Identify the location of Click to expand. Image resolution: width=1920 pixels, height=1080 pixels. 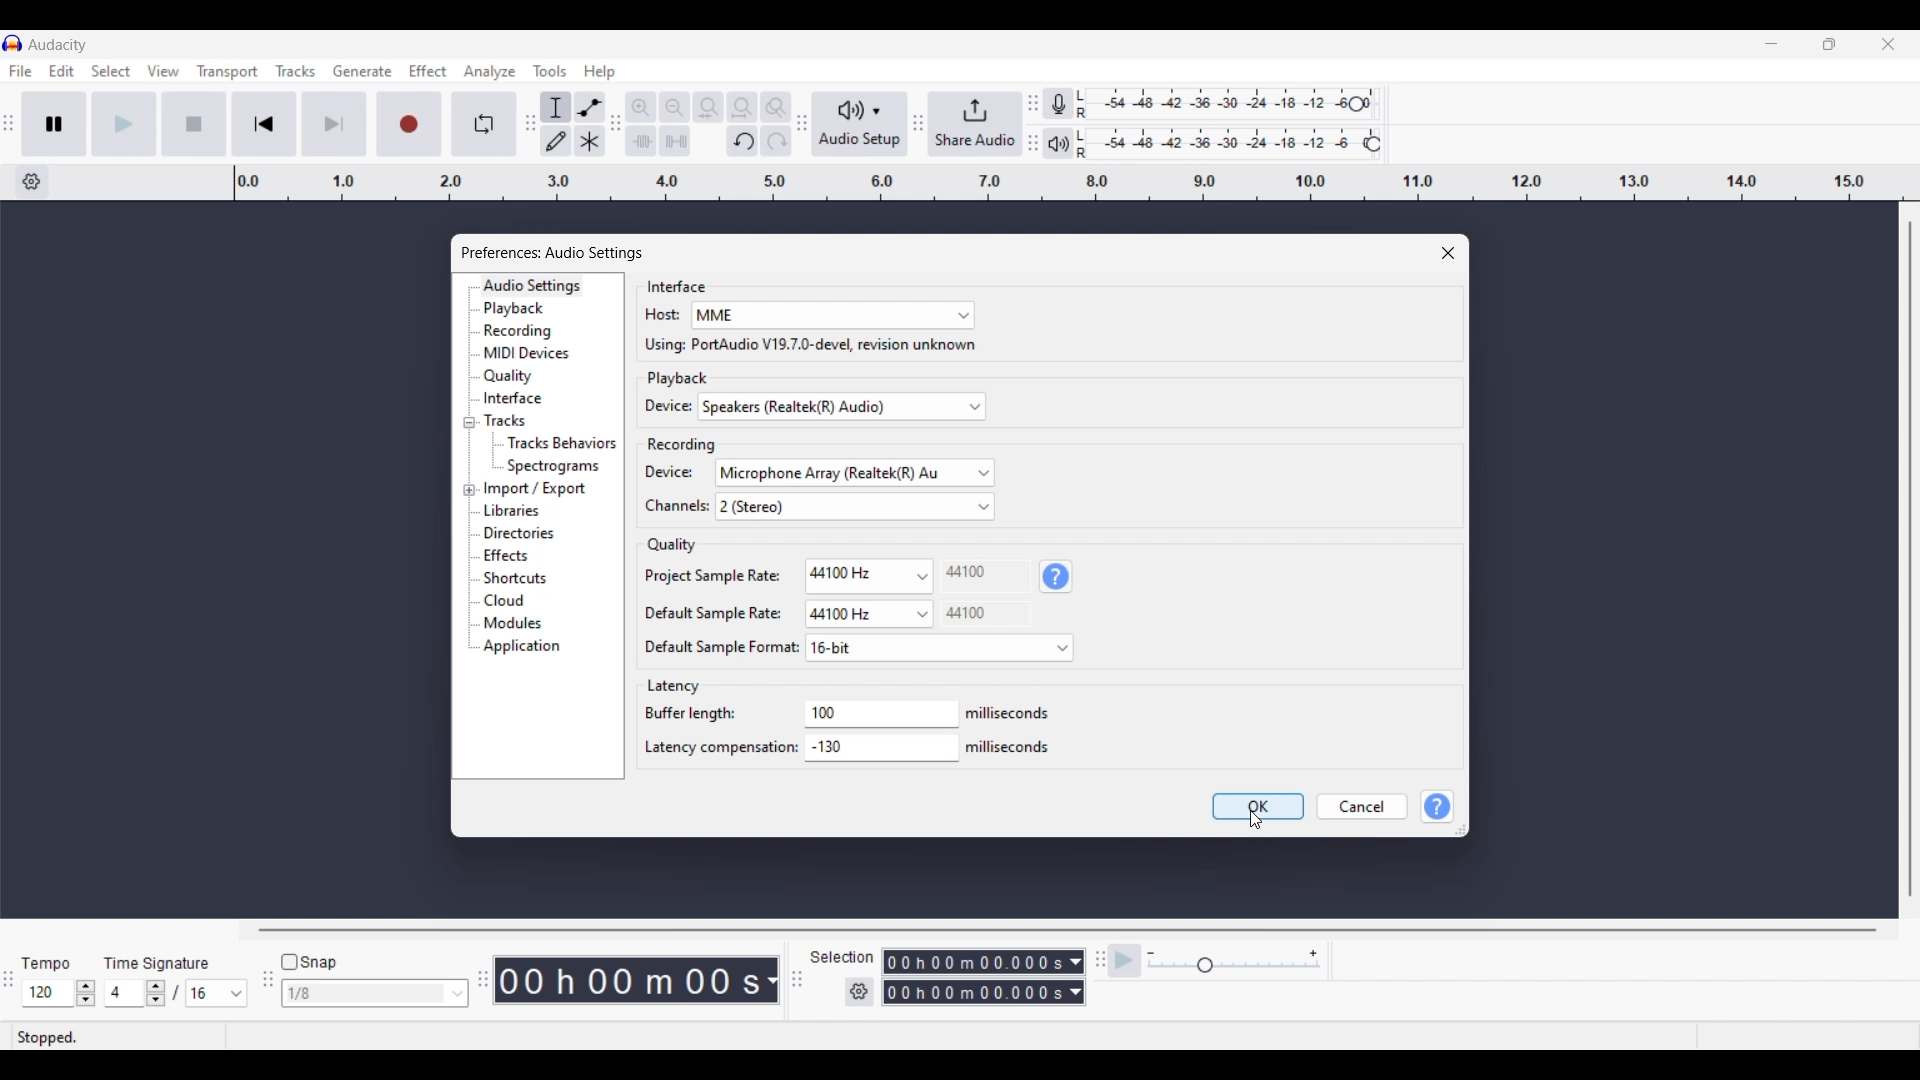
(469, 490).